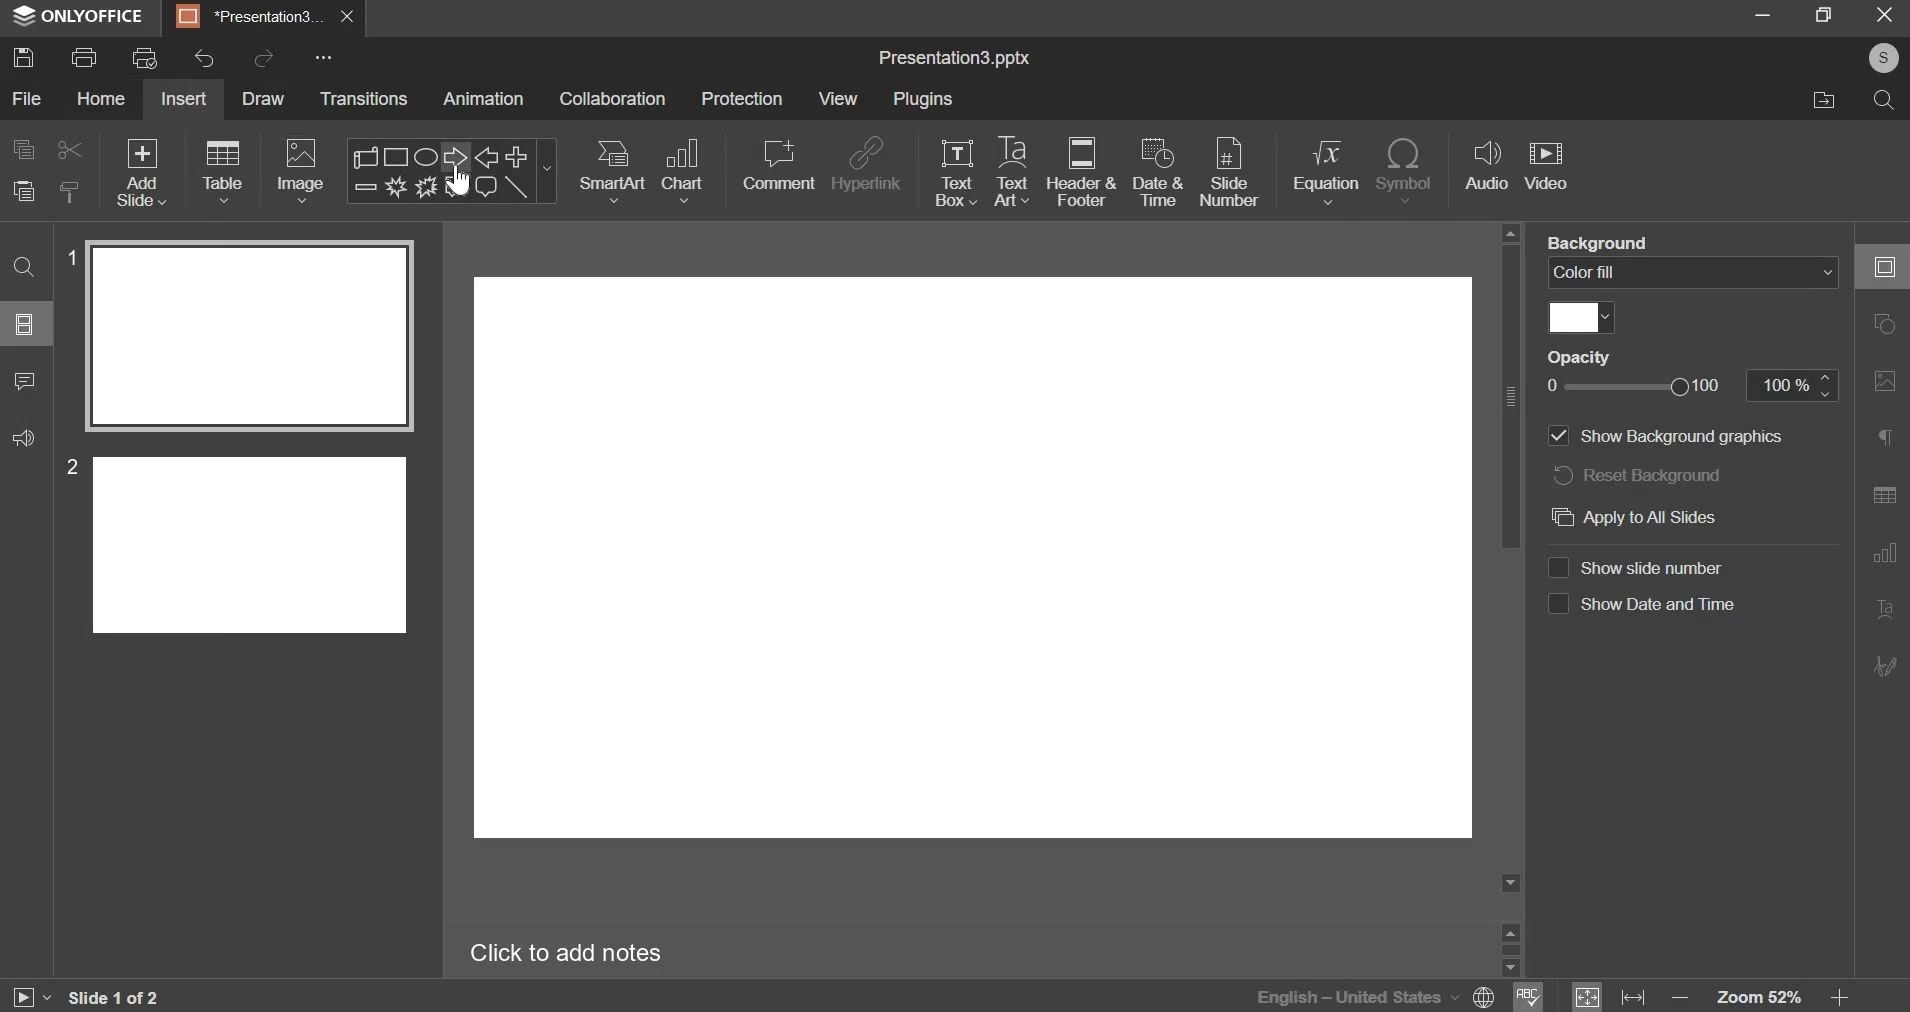 The width and height of the screenshot is (1910, 1012). I want to click on Chart settings, so click(1885, 554).